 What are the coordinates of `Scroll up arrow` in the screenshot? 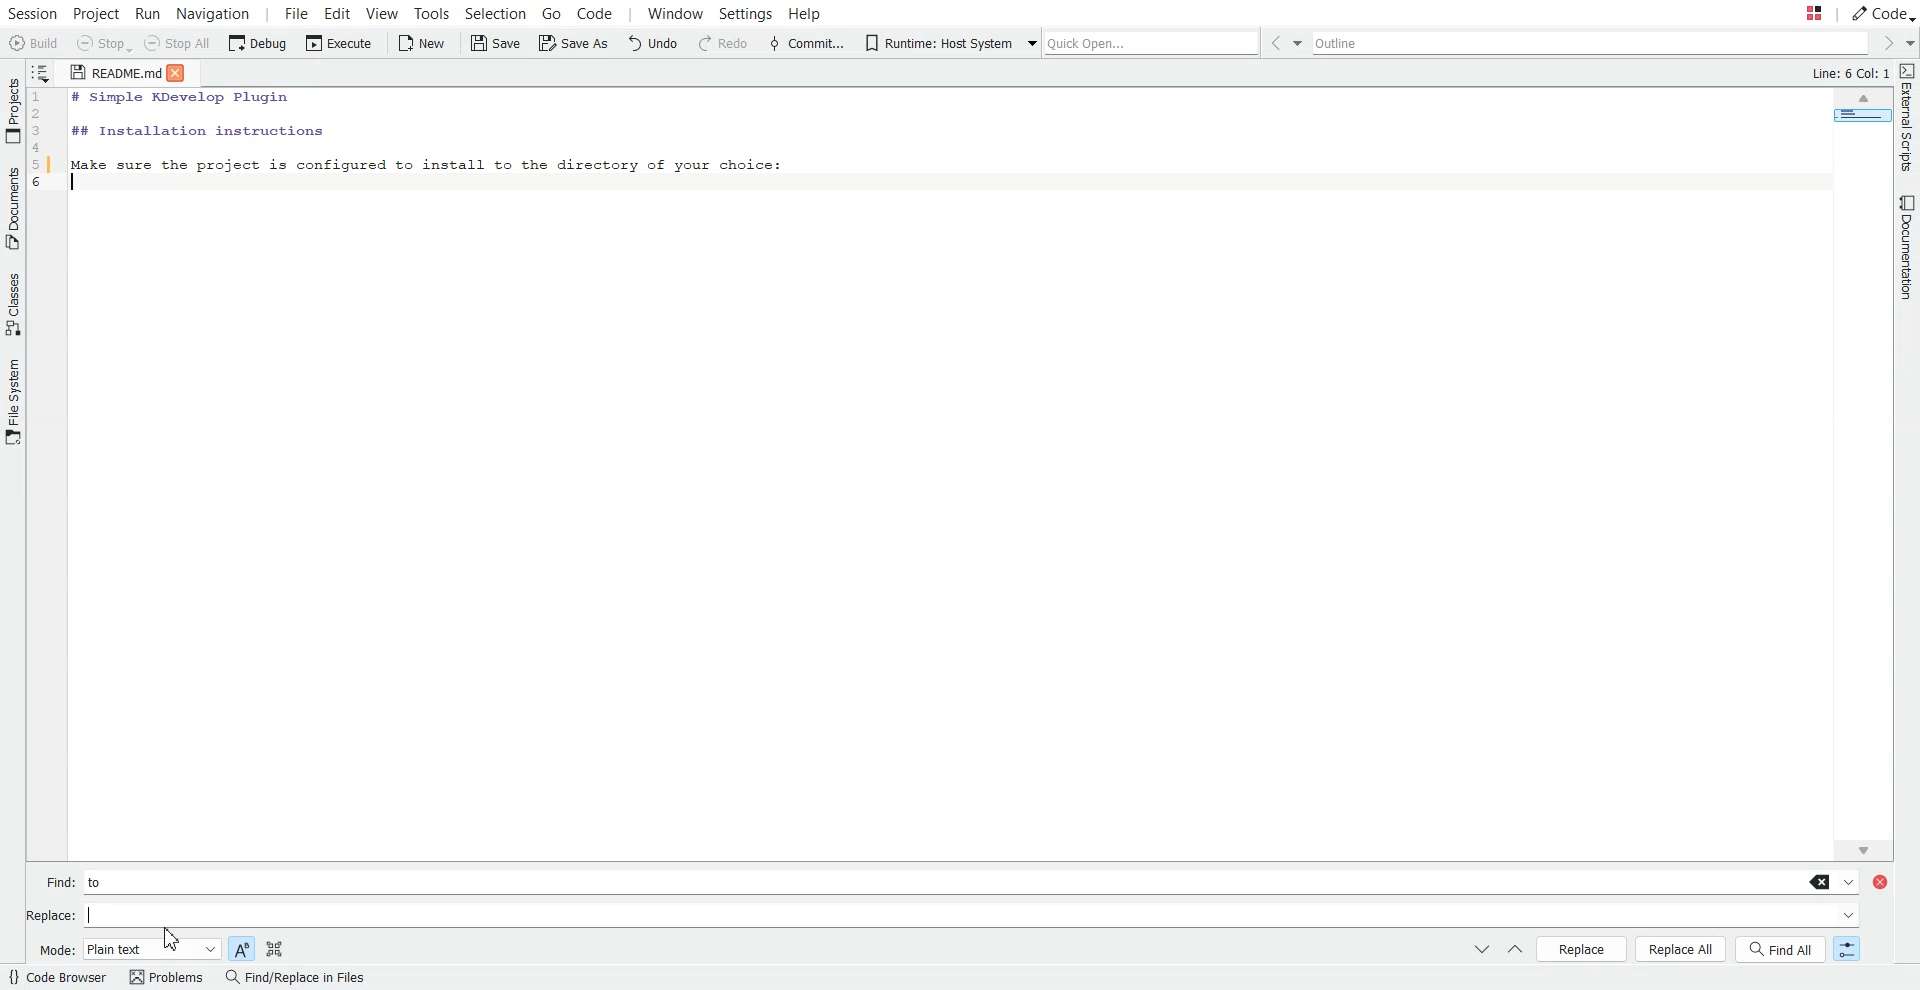 It's located at (1863, 100).